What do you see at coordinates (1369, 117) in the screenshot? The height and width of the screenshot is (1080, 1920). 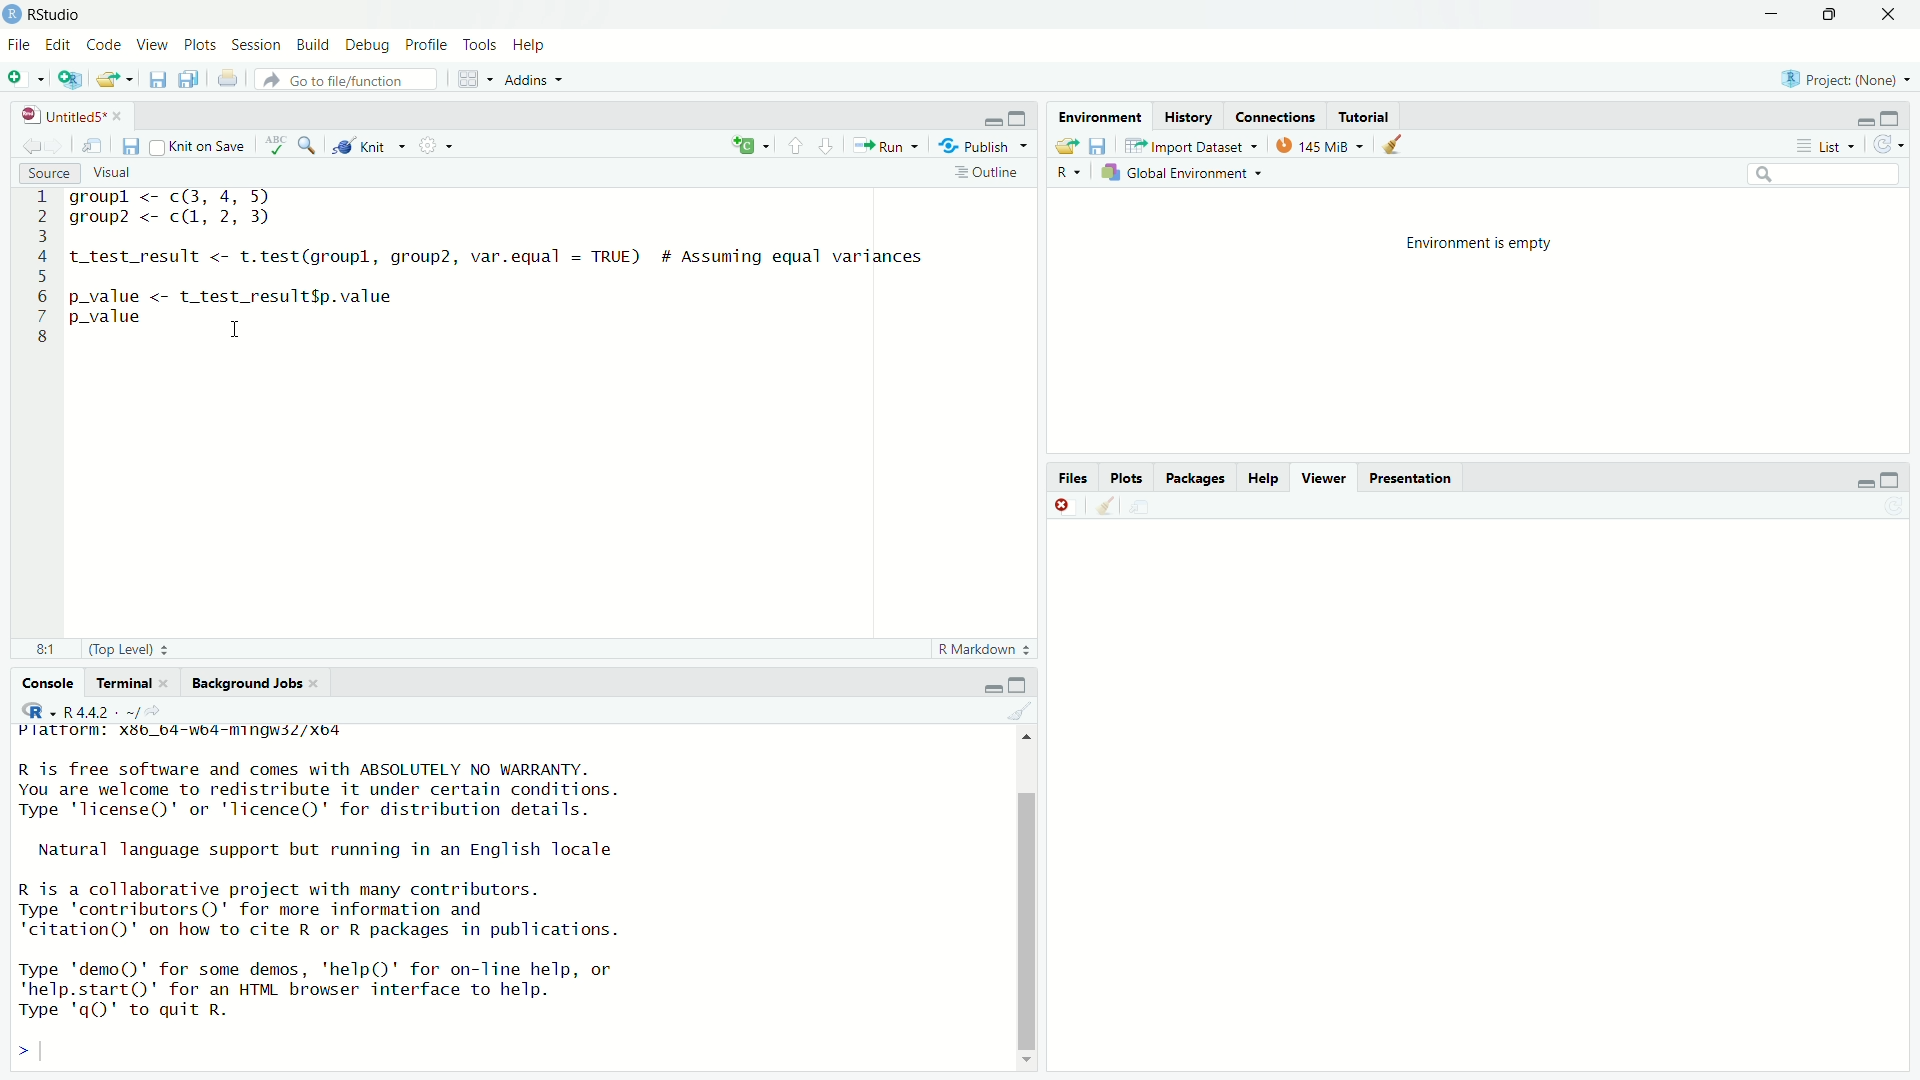 I see `Tutorial` at bounding box center [1369, 117].